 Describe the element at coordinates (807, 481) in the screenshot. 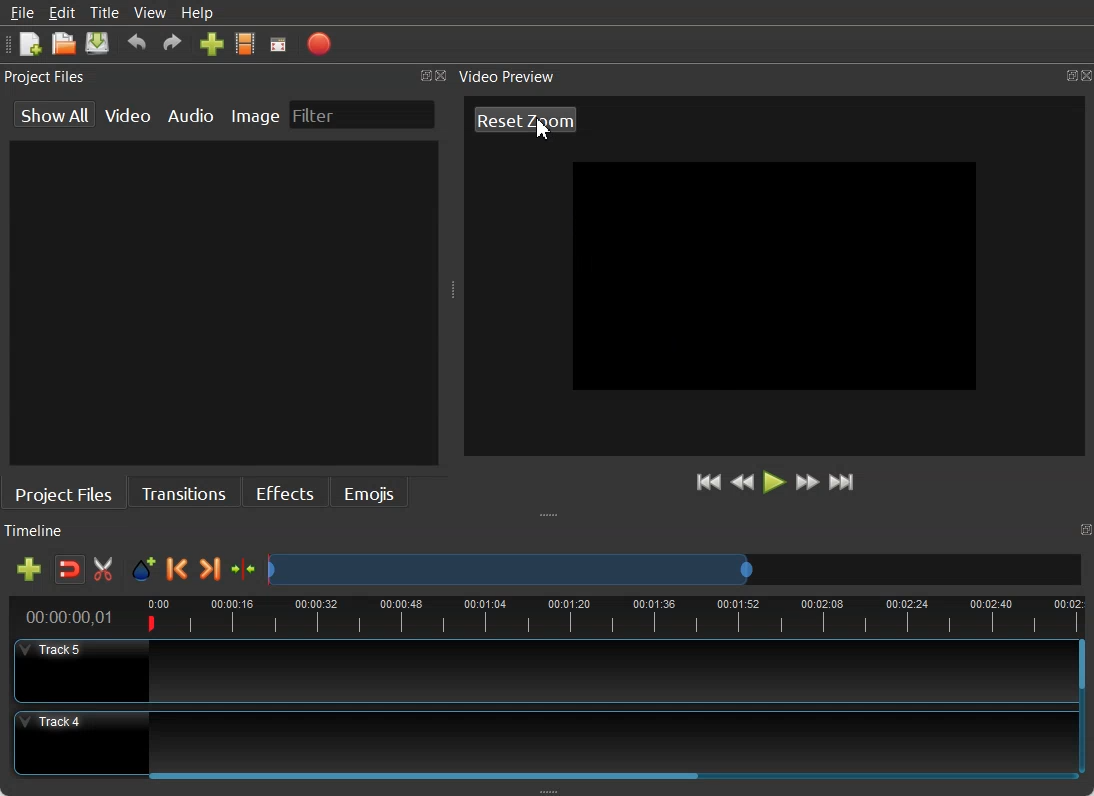

I see `Fast Forward` at that location.